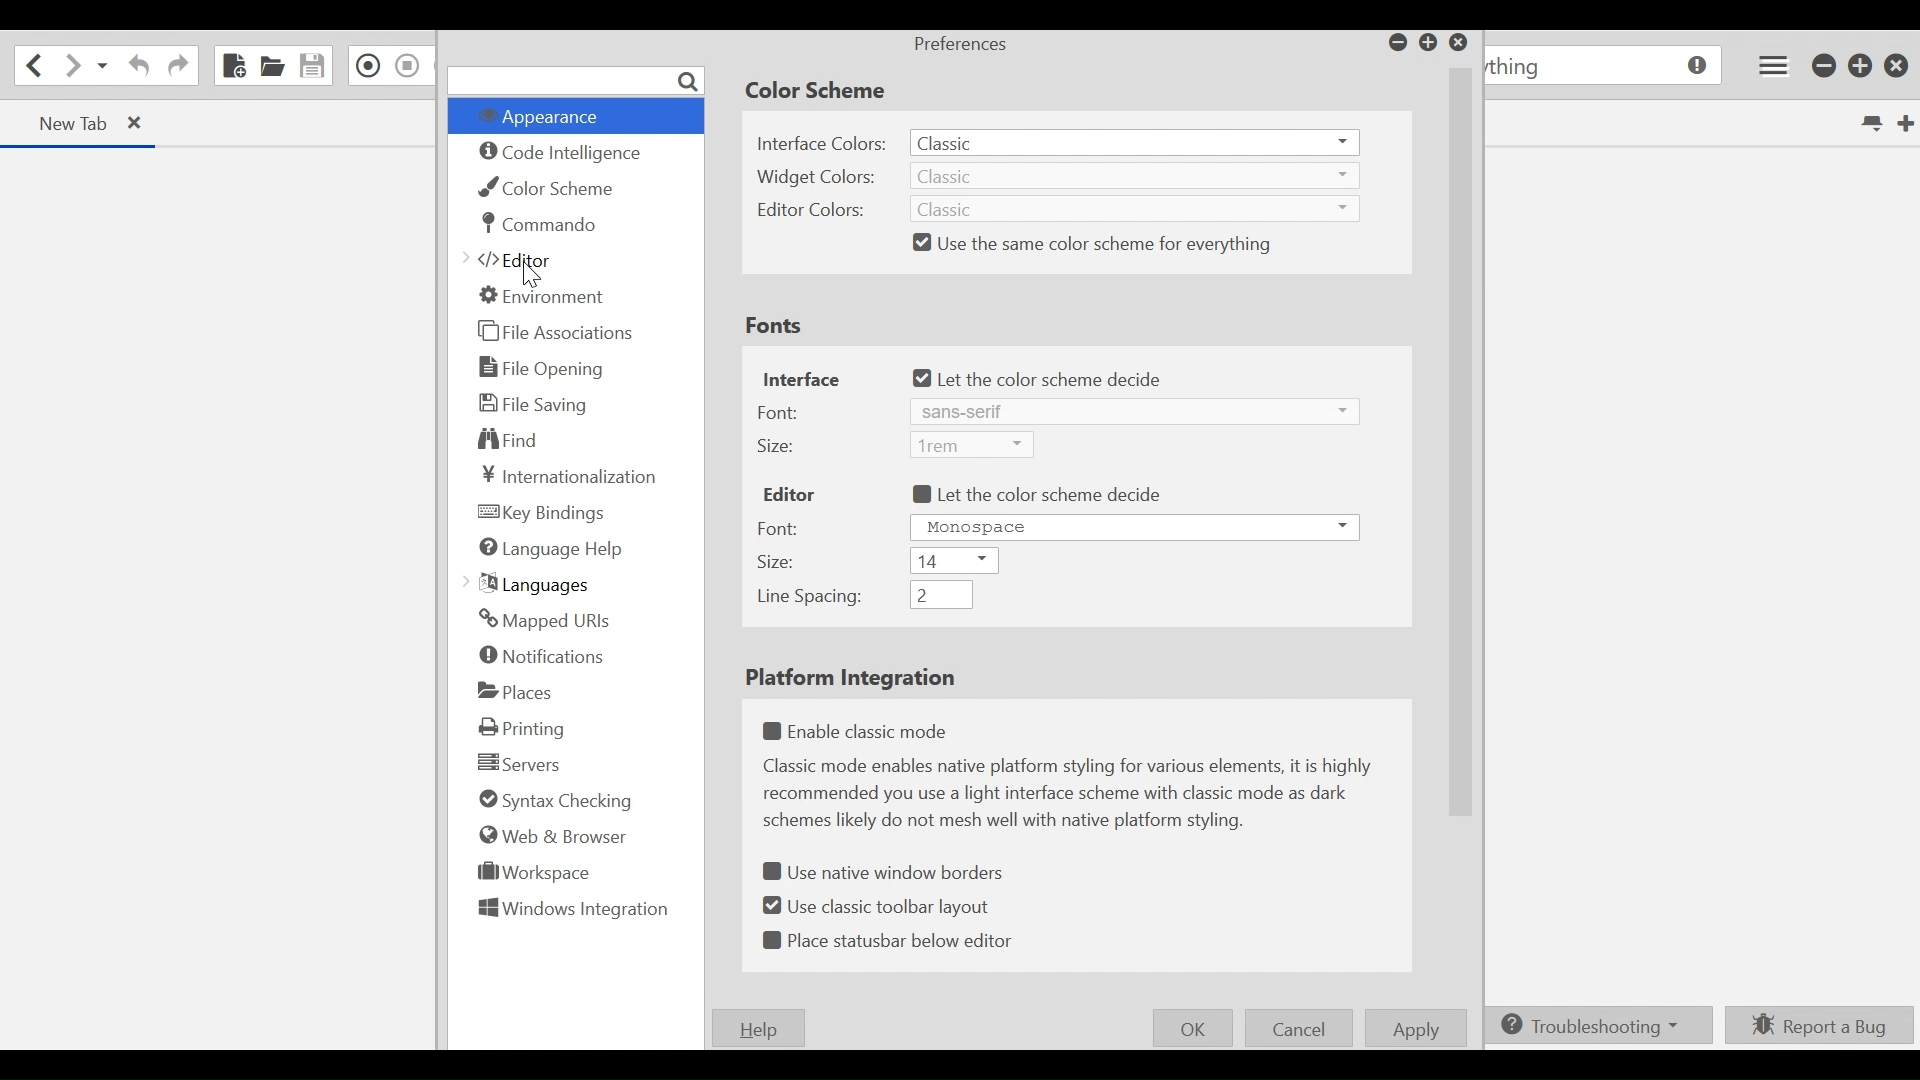  I want to click on (un)select statusbar below editor, so click(884, 941).